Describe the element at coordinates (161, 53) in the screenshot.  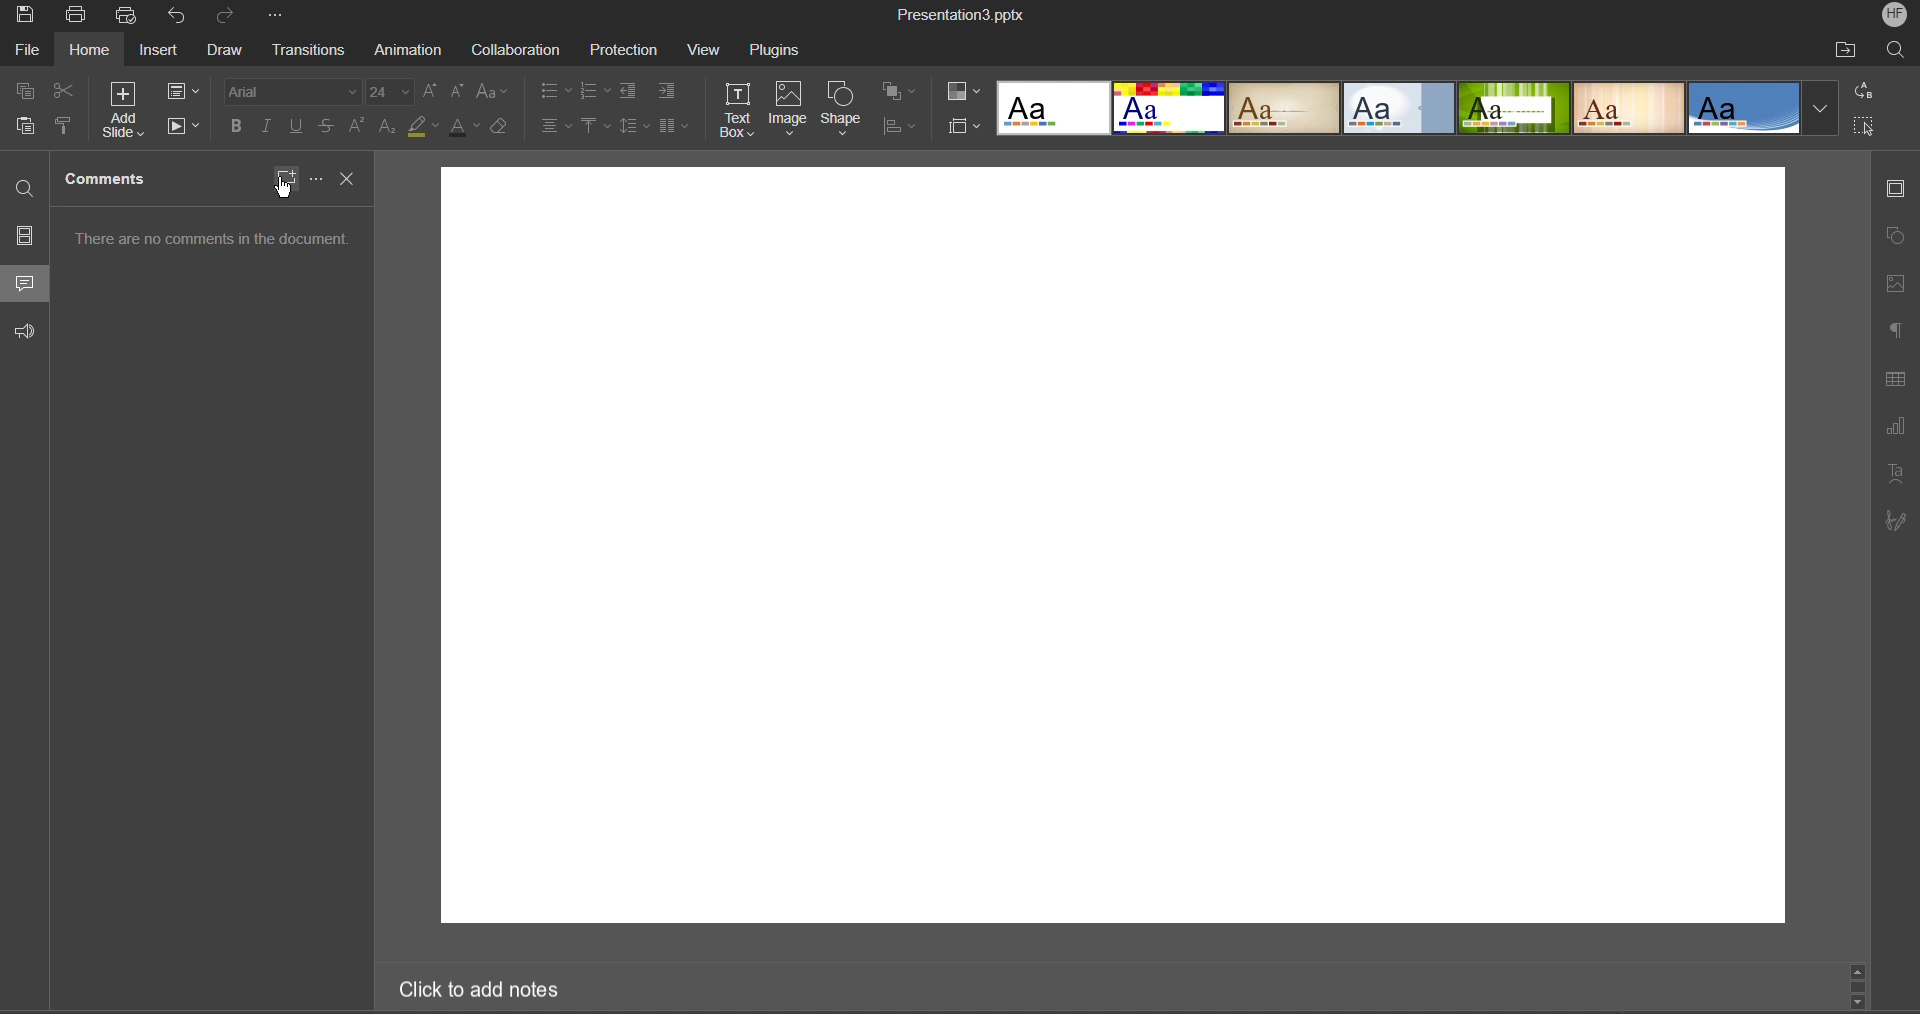
I see `Insert` at that location.